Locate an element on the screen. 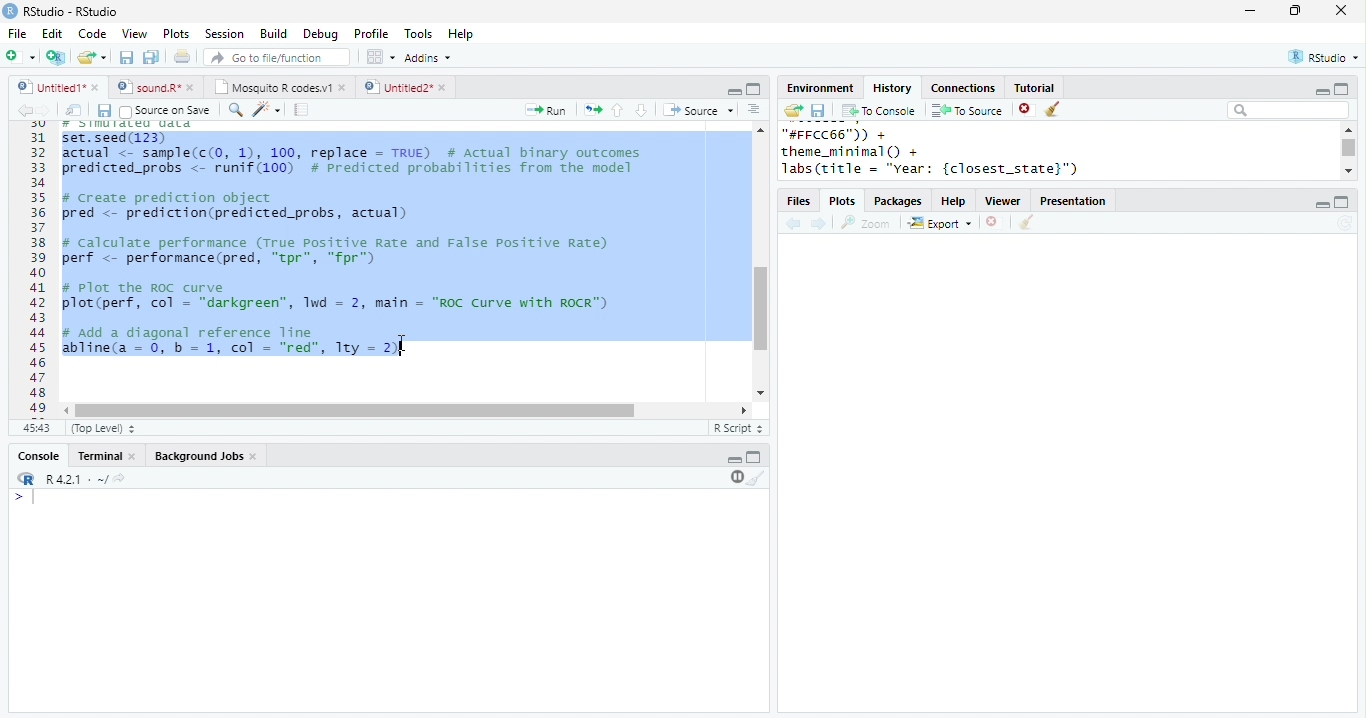 Image resolution: width=1366 pixels, height=718 pixels. scroll up is located at coordinates (1347, 129).